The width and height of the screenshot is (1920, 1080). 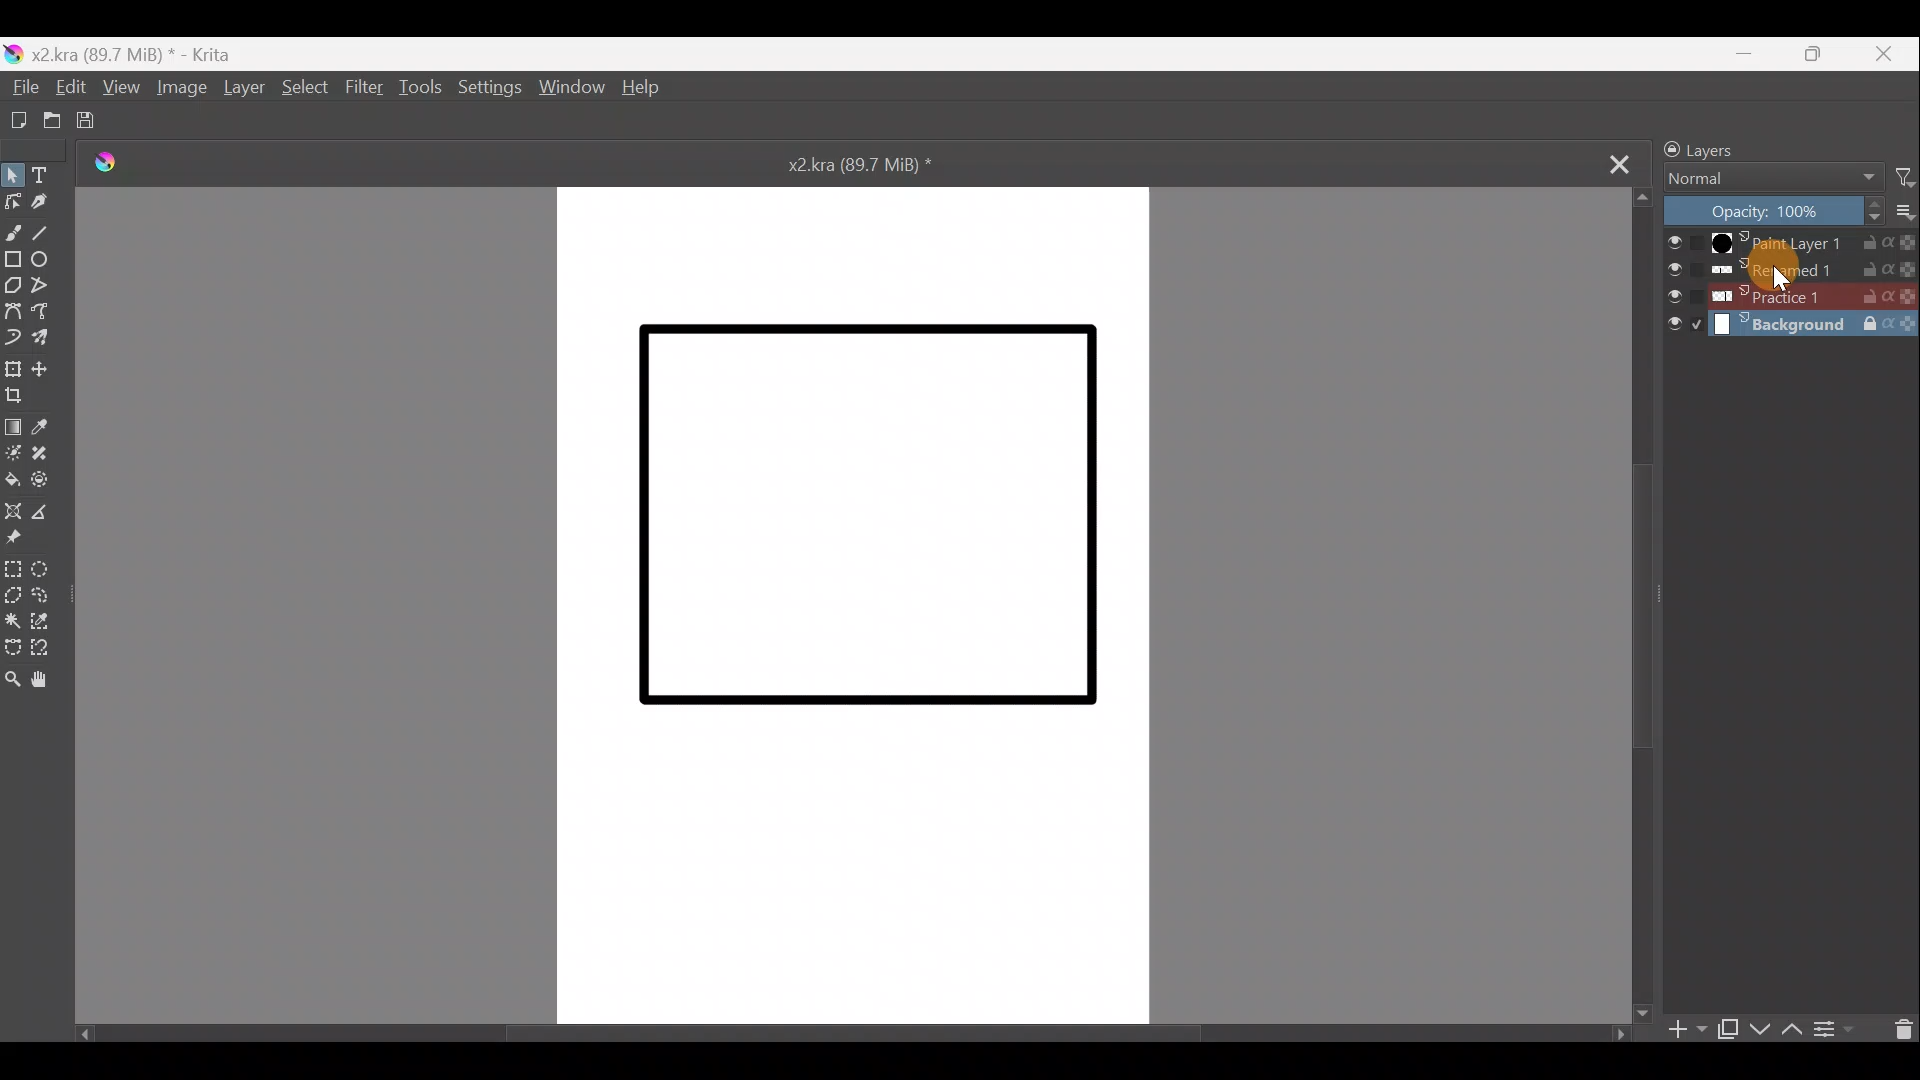 What do you see at coordinates (13, 594) in the screenshot?
I see `Polygonal selection tool` at bounding box center [13, 594].